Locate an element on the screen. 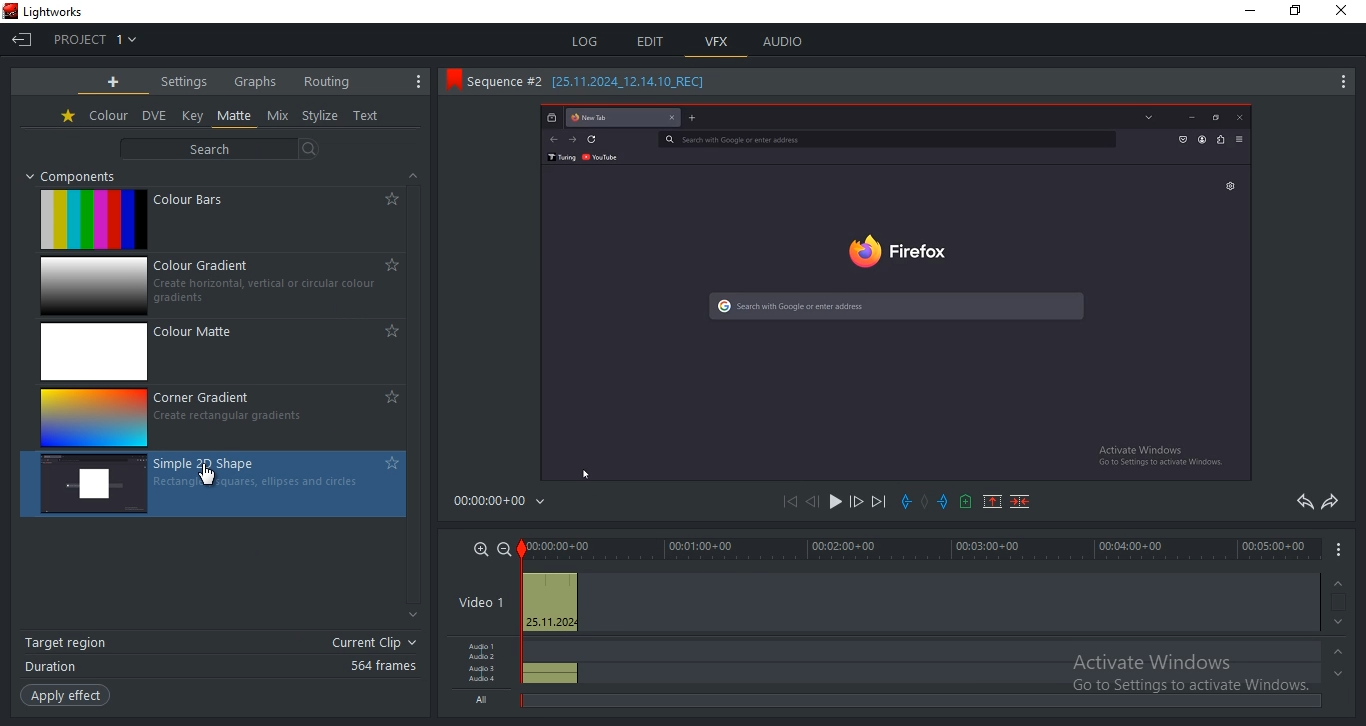  star is located at coordinates (69, 117).